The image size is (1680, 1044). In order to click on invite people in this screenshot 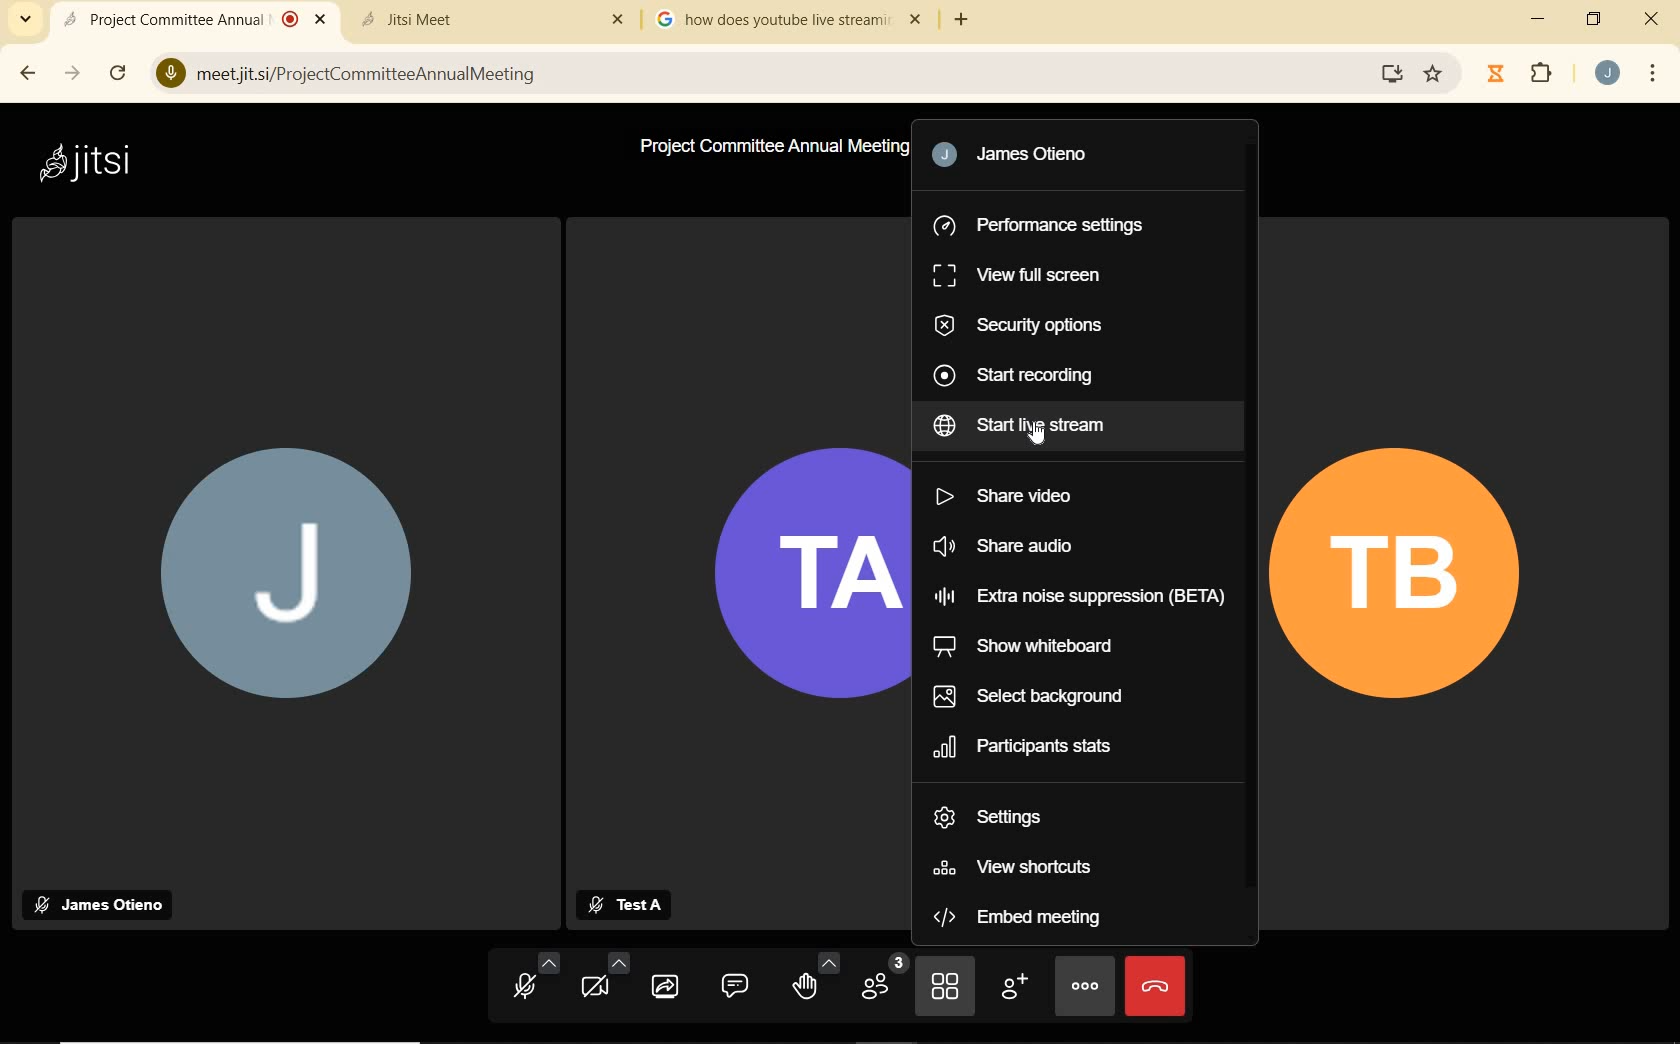, I will do `click(1013, 986)`.